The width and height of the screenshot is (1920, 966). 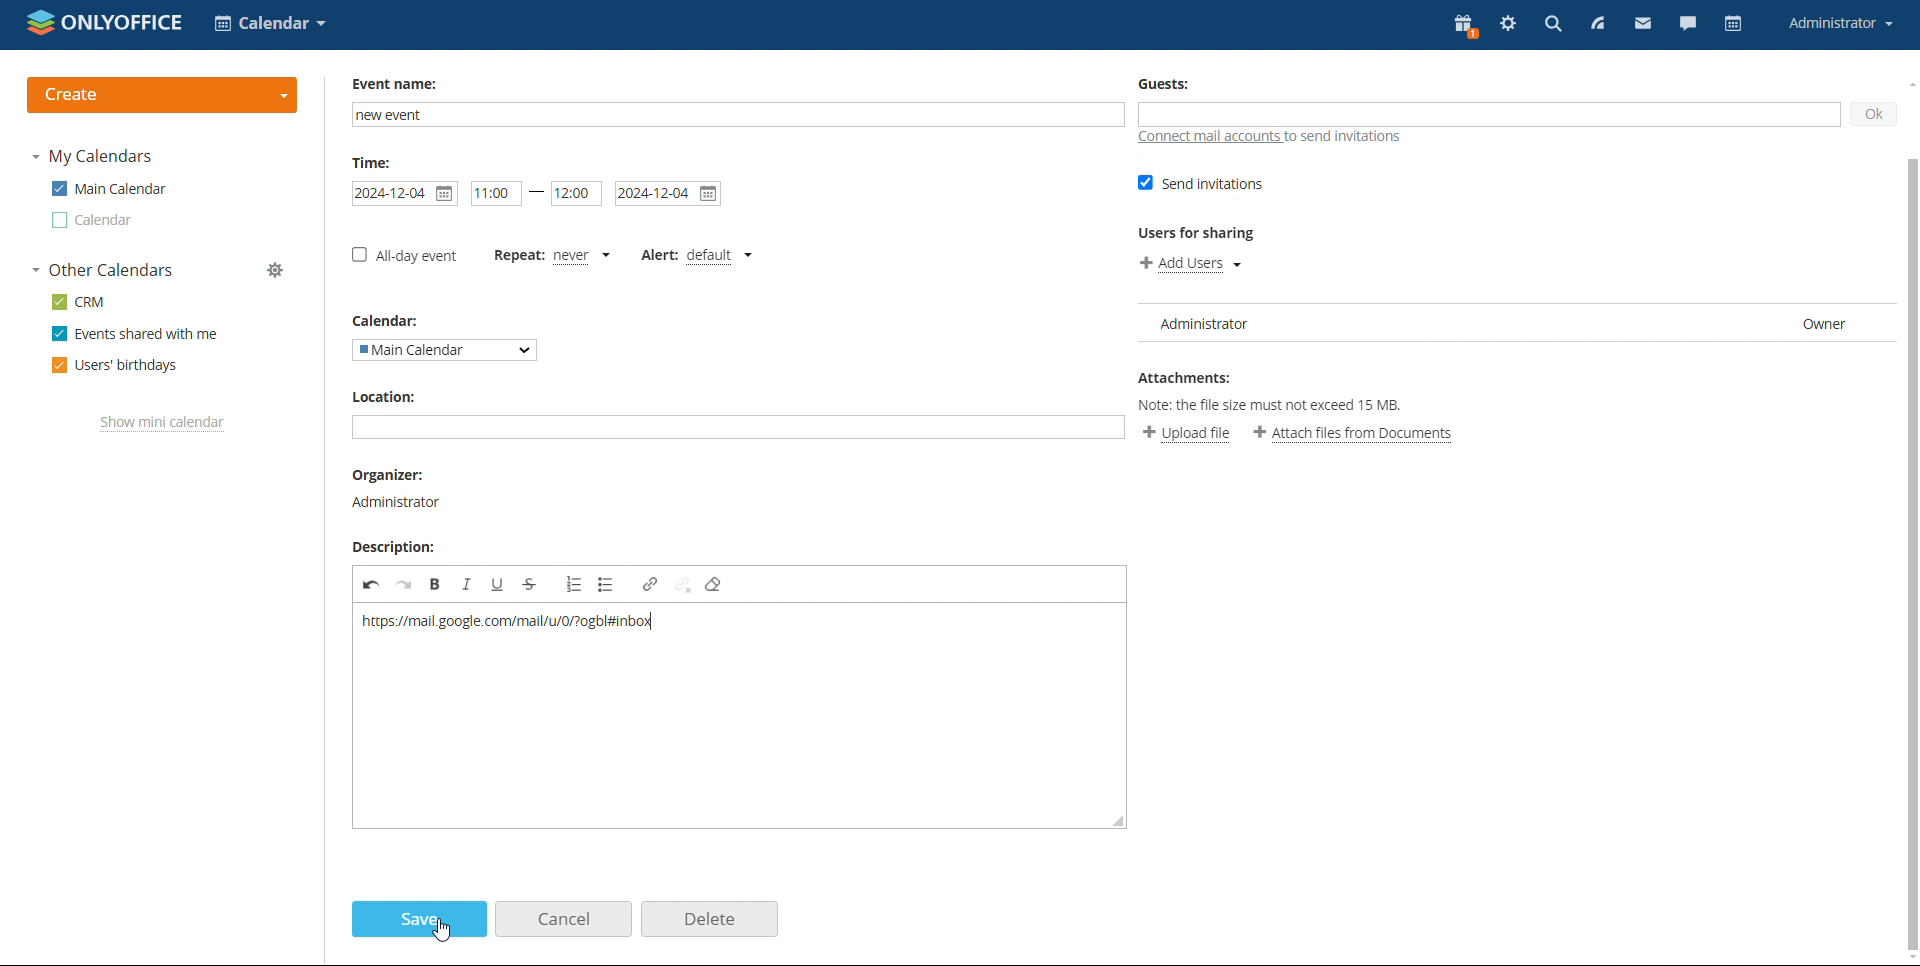 I want to click on set repetition, so click(x=516, y=255).